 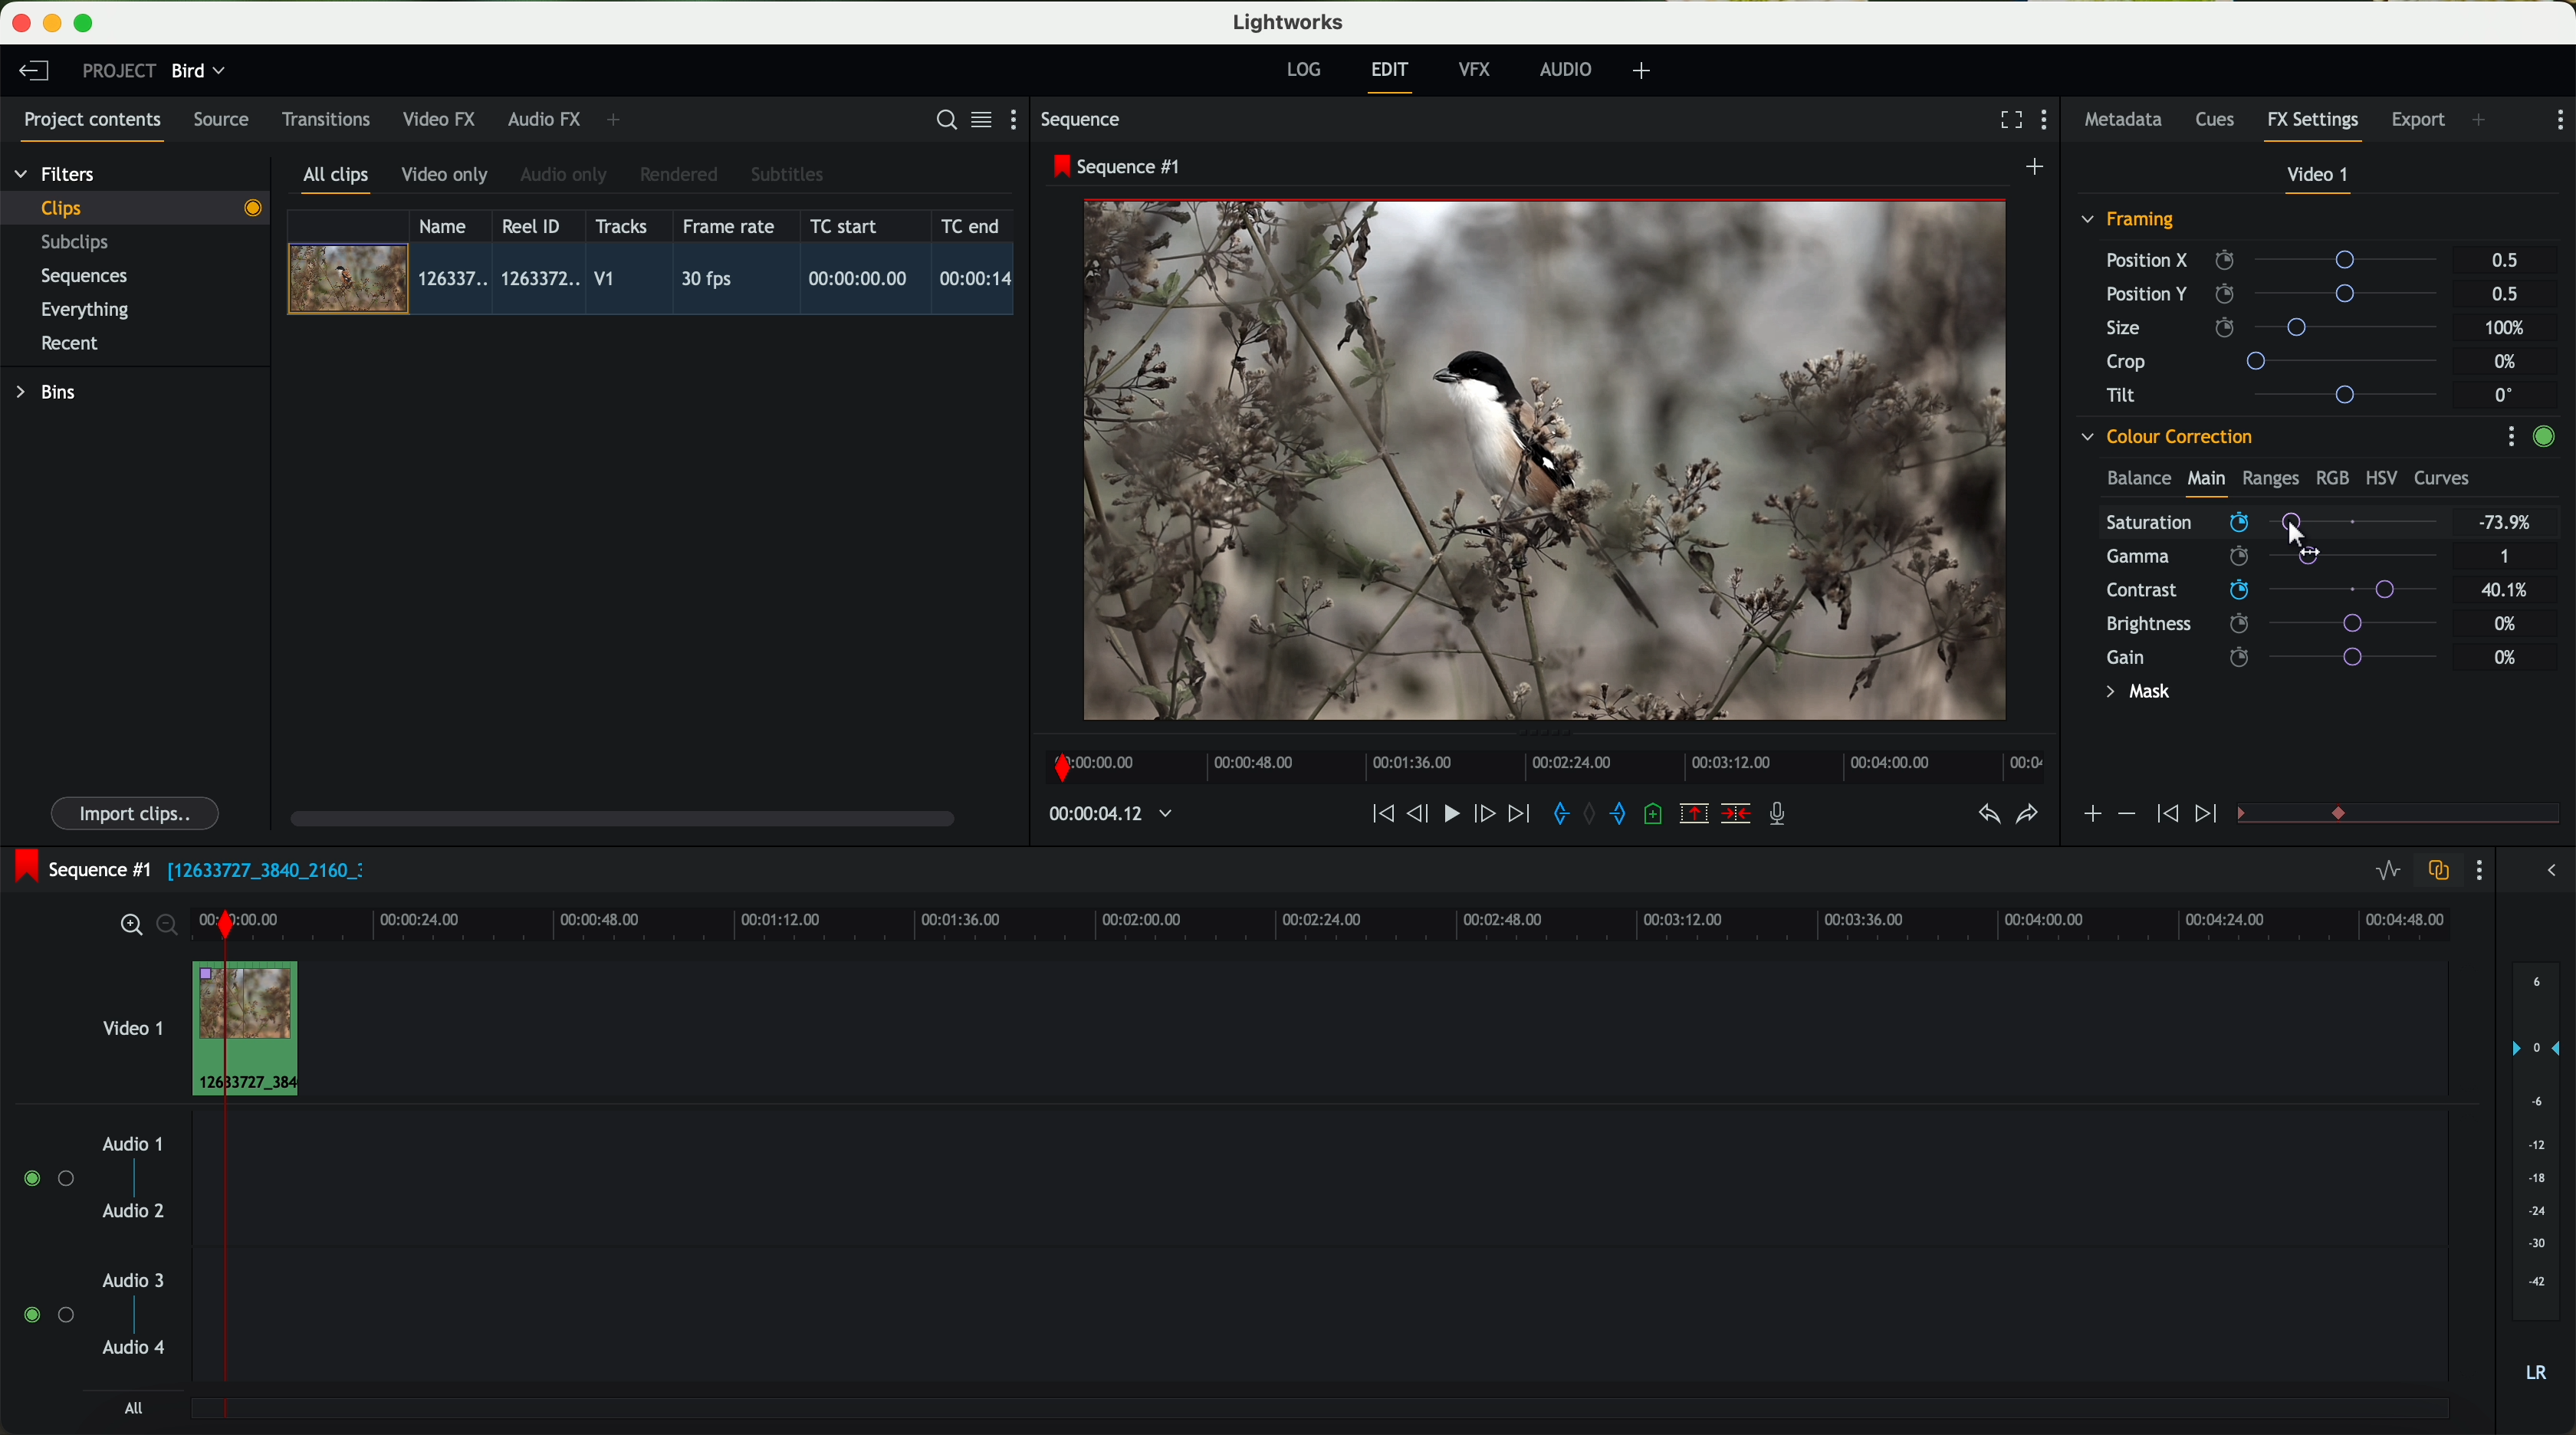 I want to click on 0.5, so click(x=2505, y=261).